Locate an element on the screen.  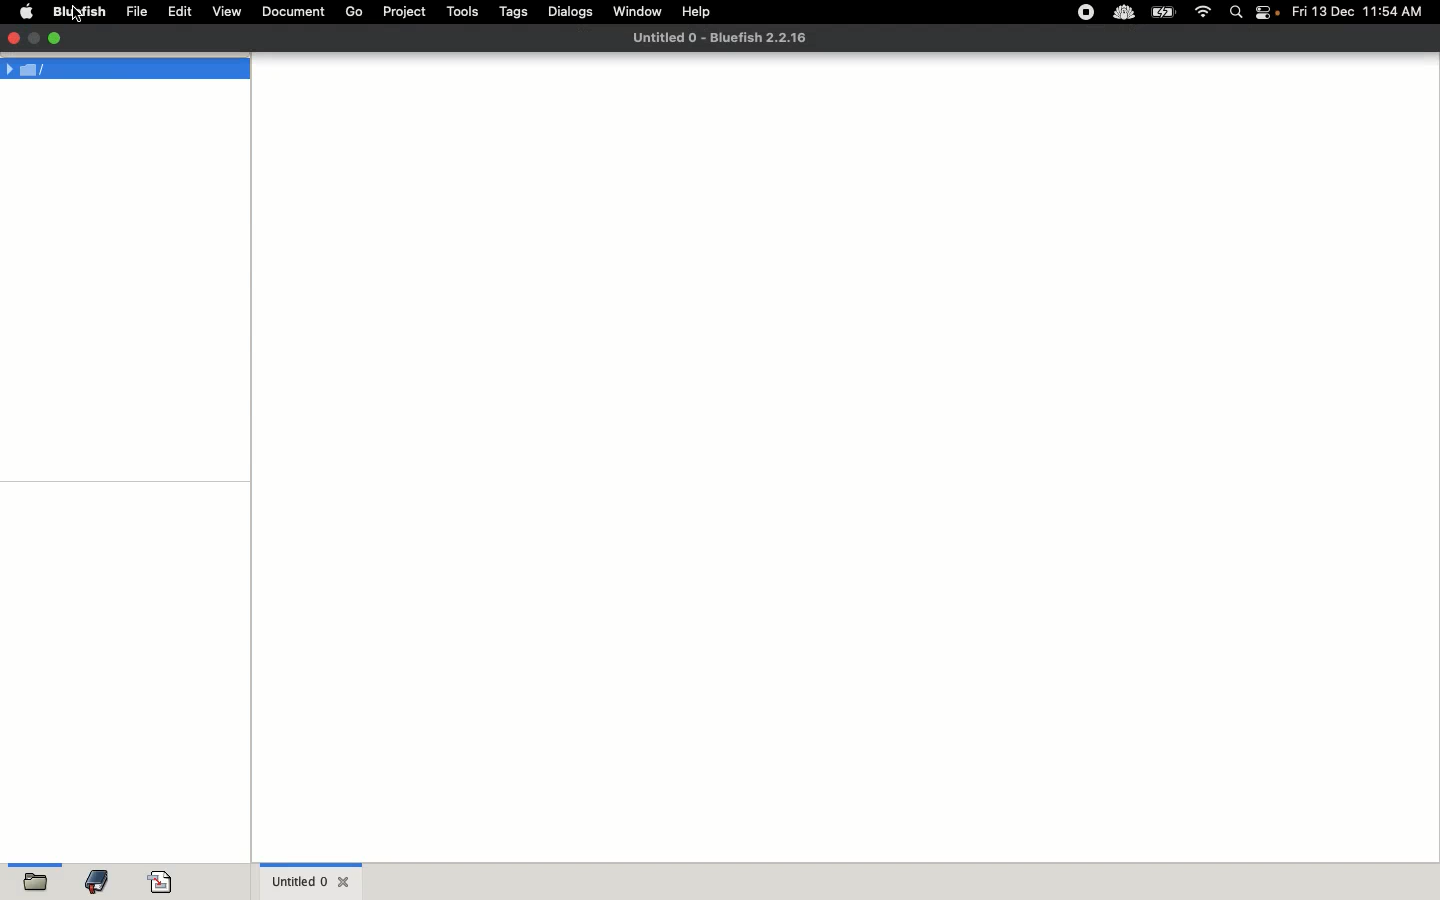
Edit is located at coordinates (180, 11).